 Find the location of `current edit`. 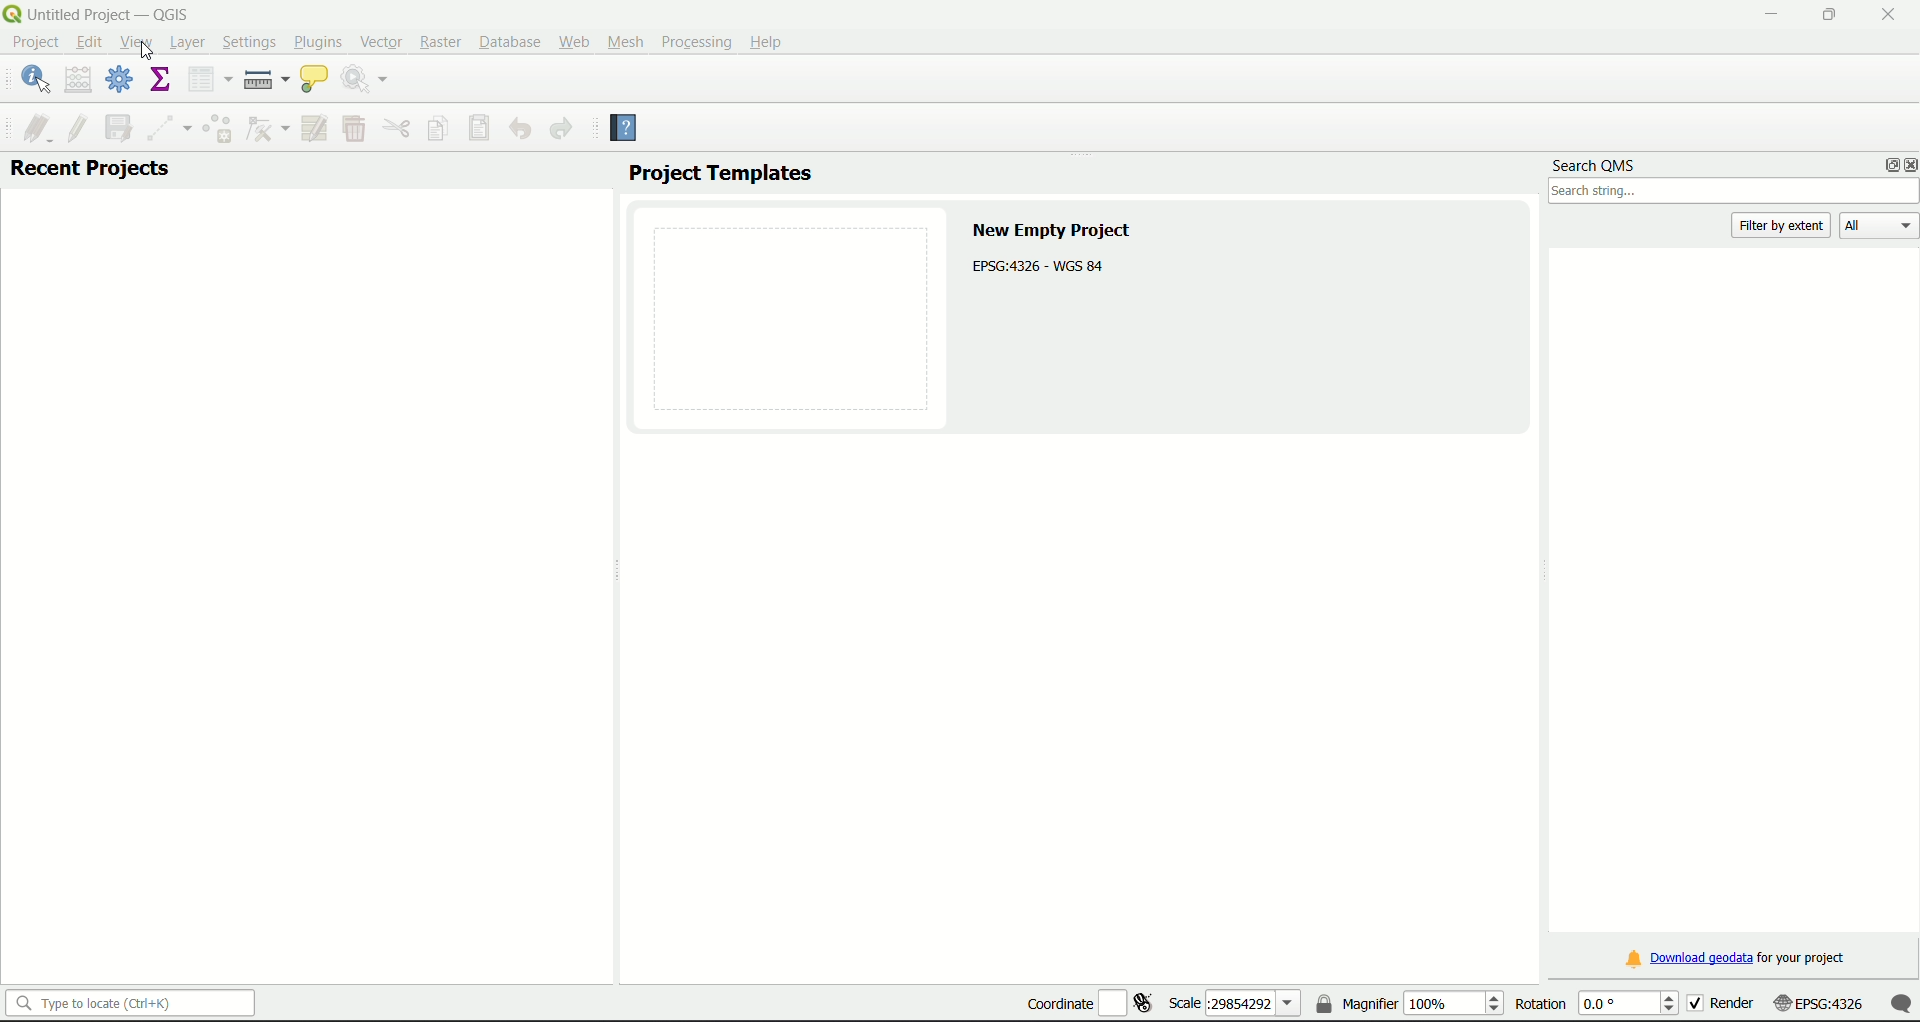

current edit is located at coordinates (37, 128).